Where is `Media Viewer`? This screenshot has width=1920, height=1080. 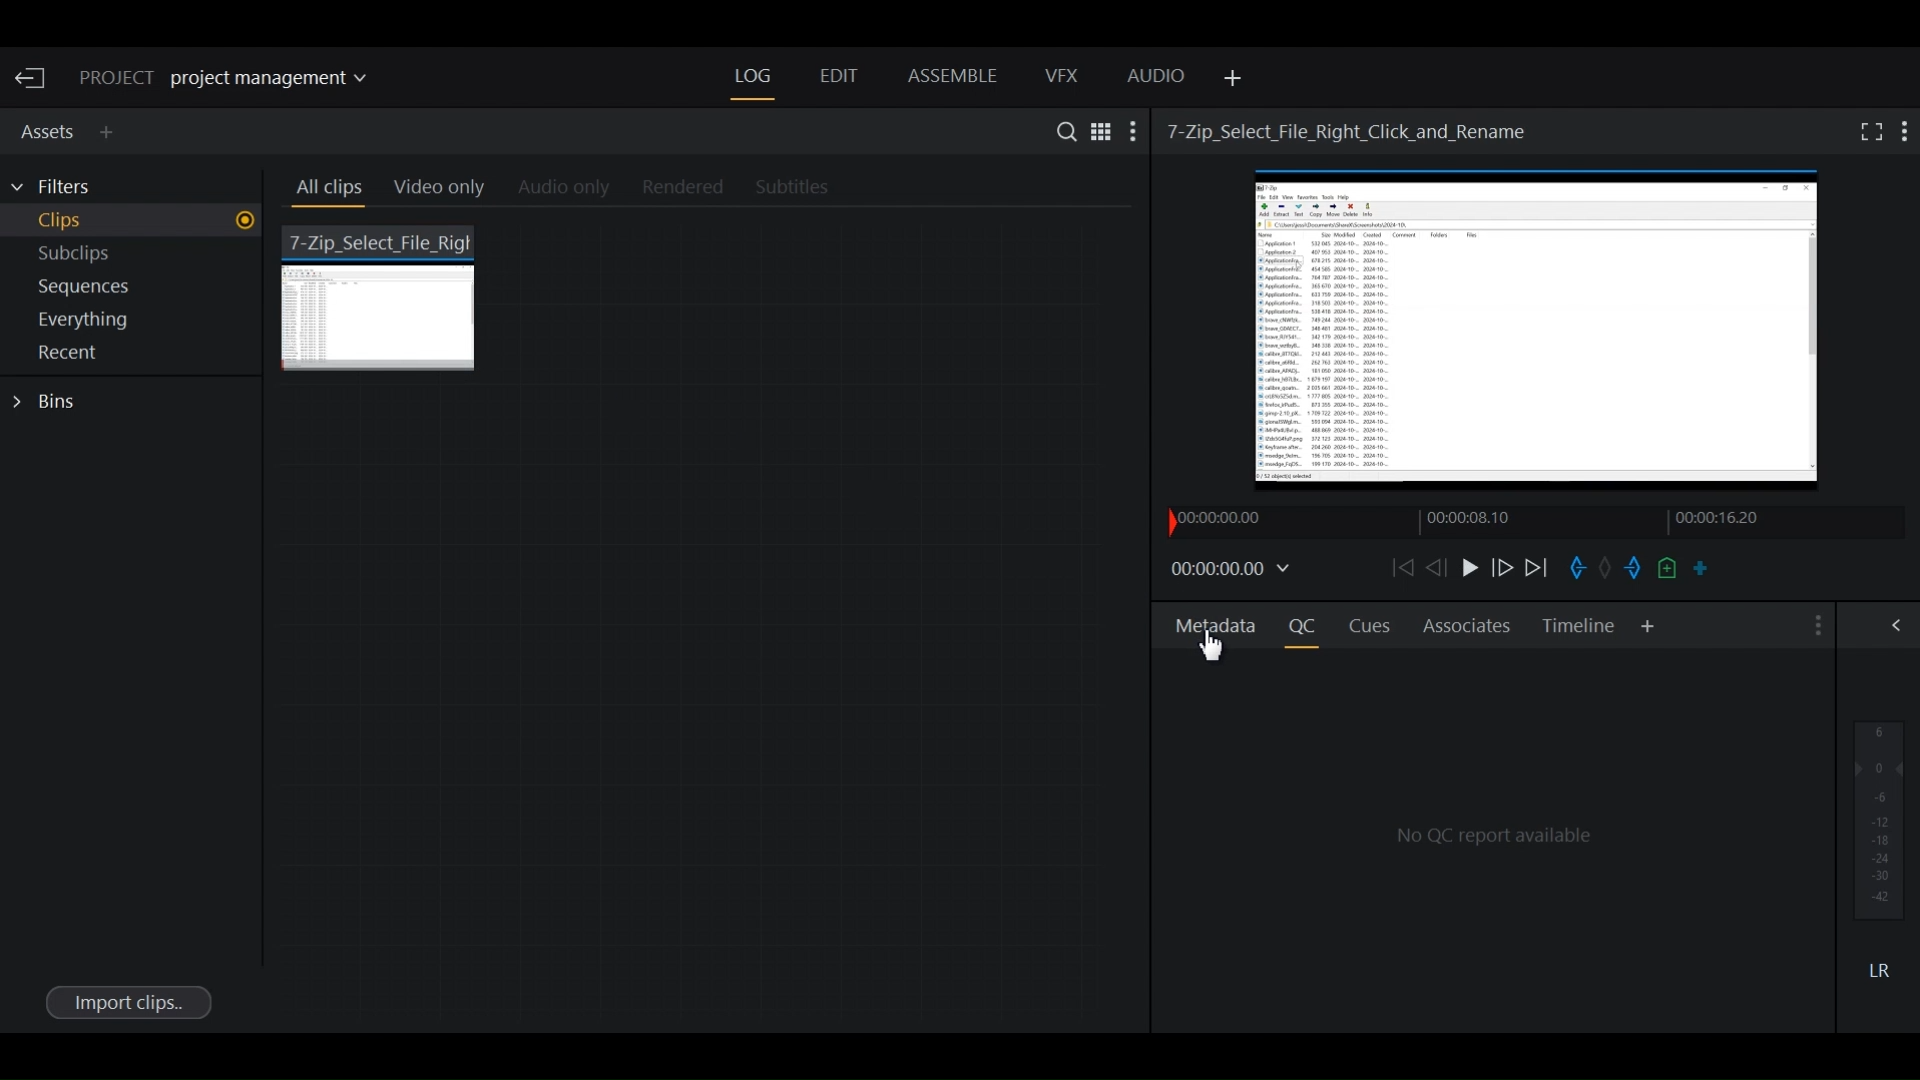 Media Viewer is located at coordinates (1540, 335).